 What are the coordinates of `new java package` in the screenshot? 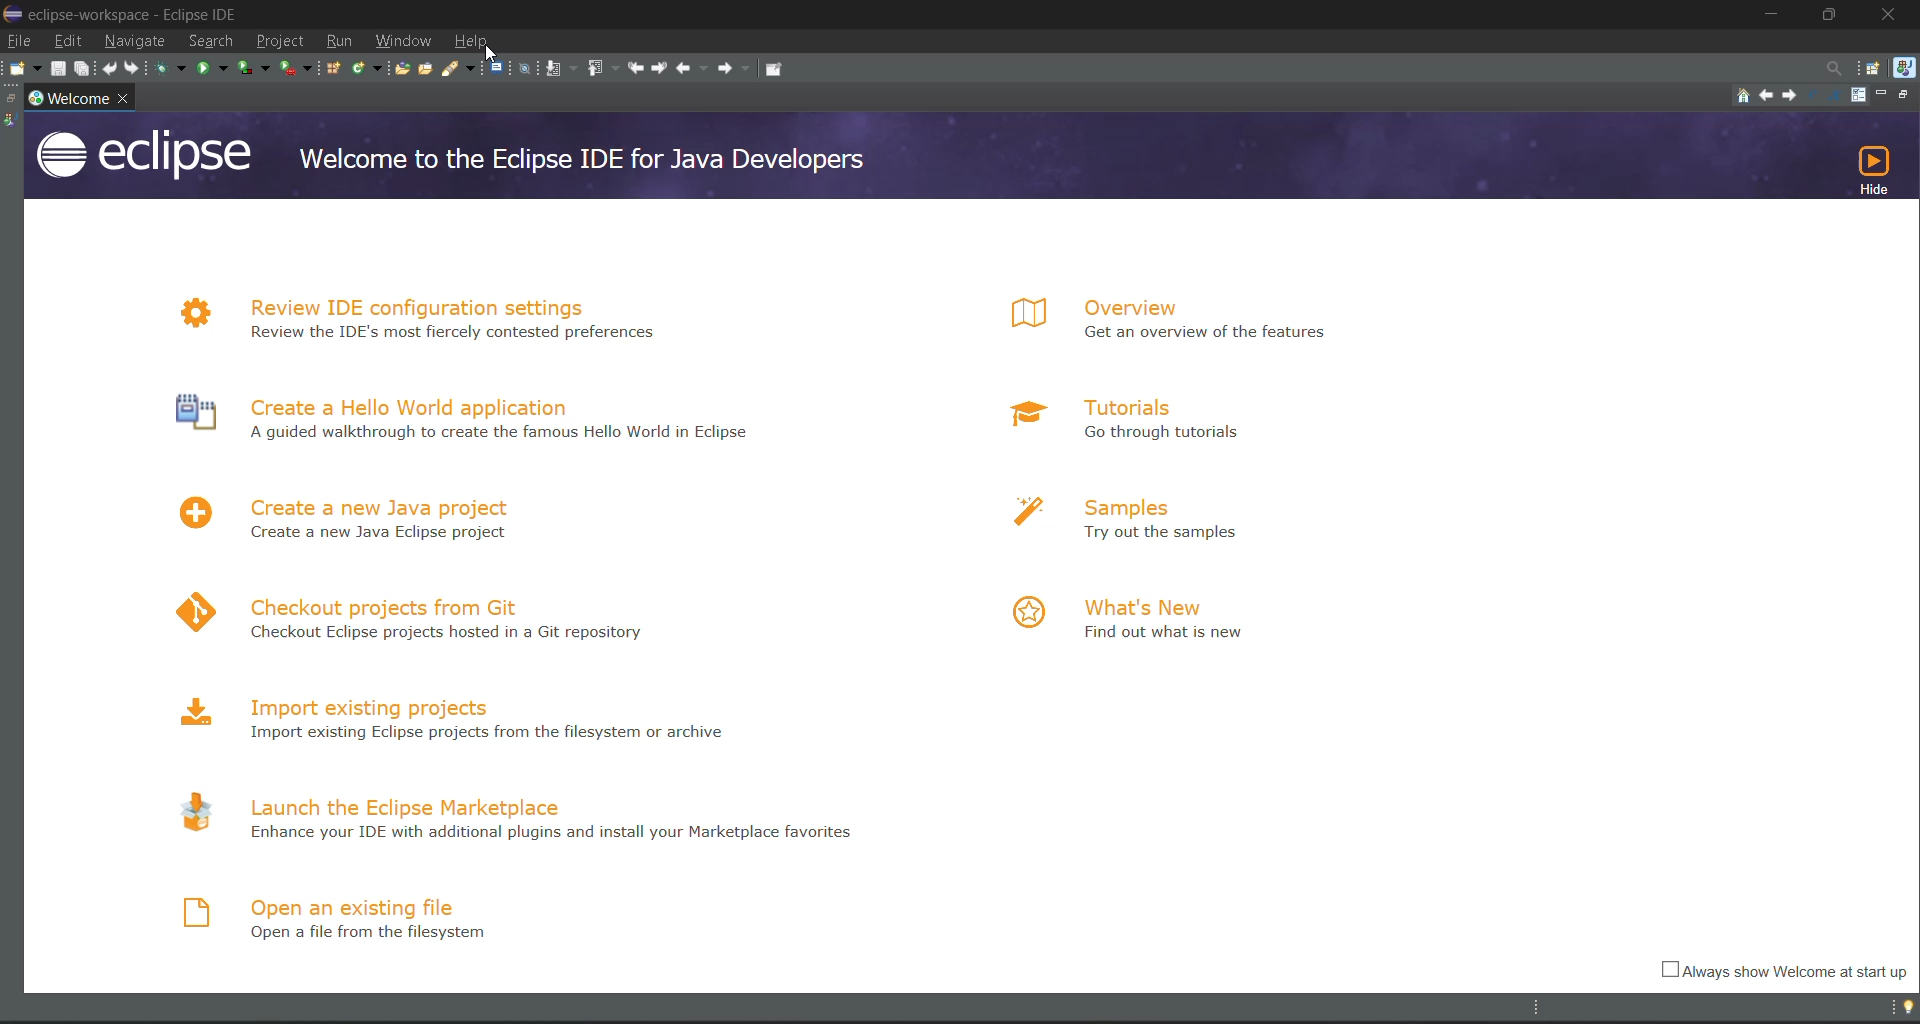 It's located at (332, 65).